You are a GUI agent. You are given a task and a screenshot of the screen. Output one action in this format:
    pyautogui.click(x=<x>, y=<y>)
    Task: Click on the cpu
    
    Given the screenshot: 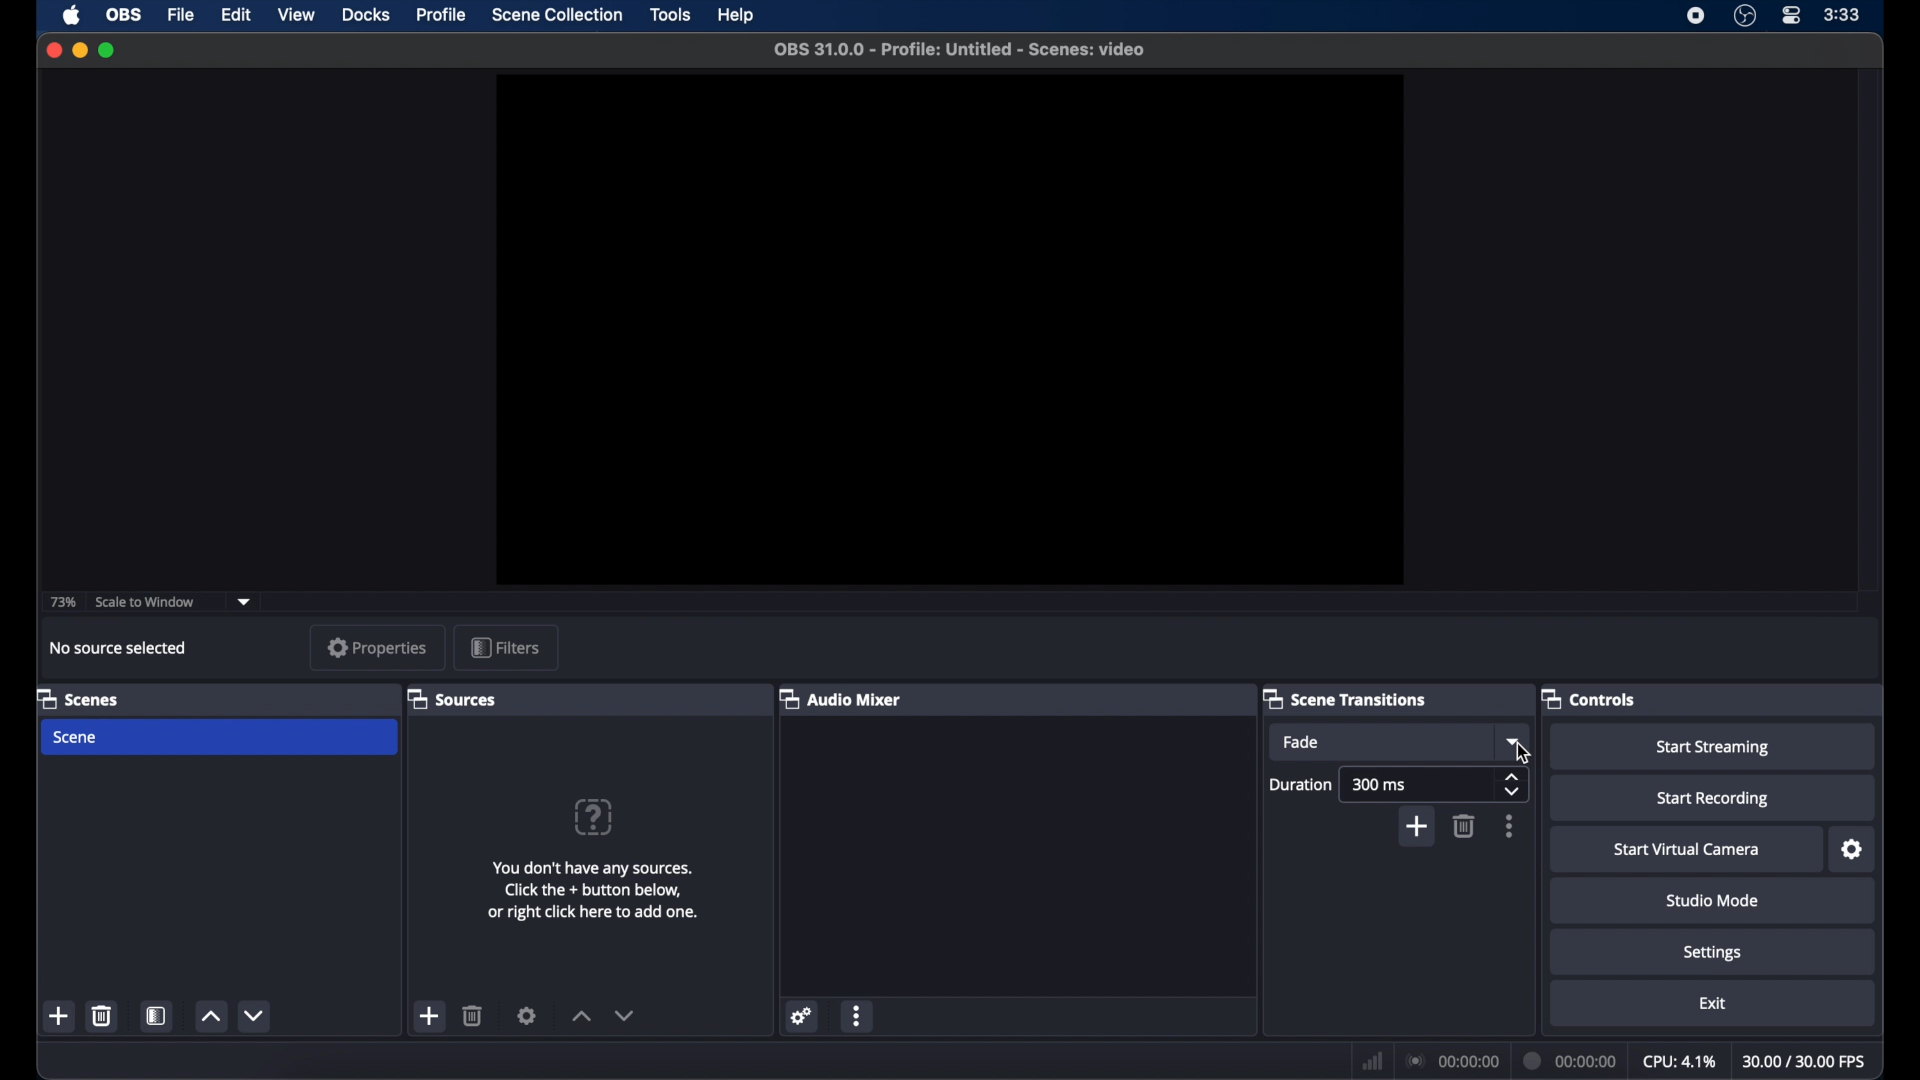 What is the action you would take?
    pyautogui.click(x=1680, y=1059)
    